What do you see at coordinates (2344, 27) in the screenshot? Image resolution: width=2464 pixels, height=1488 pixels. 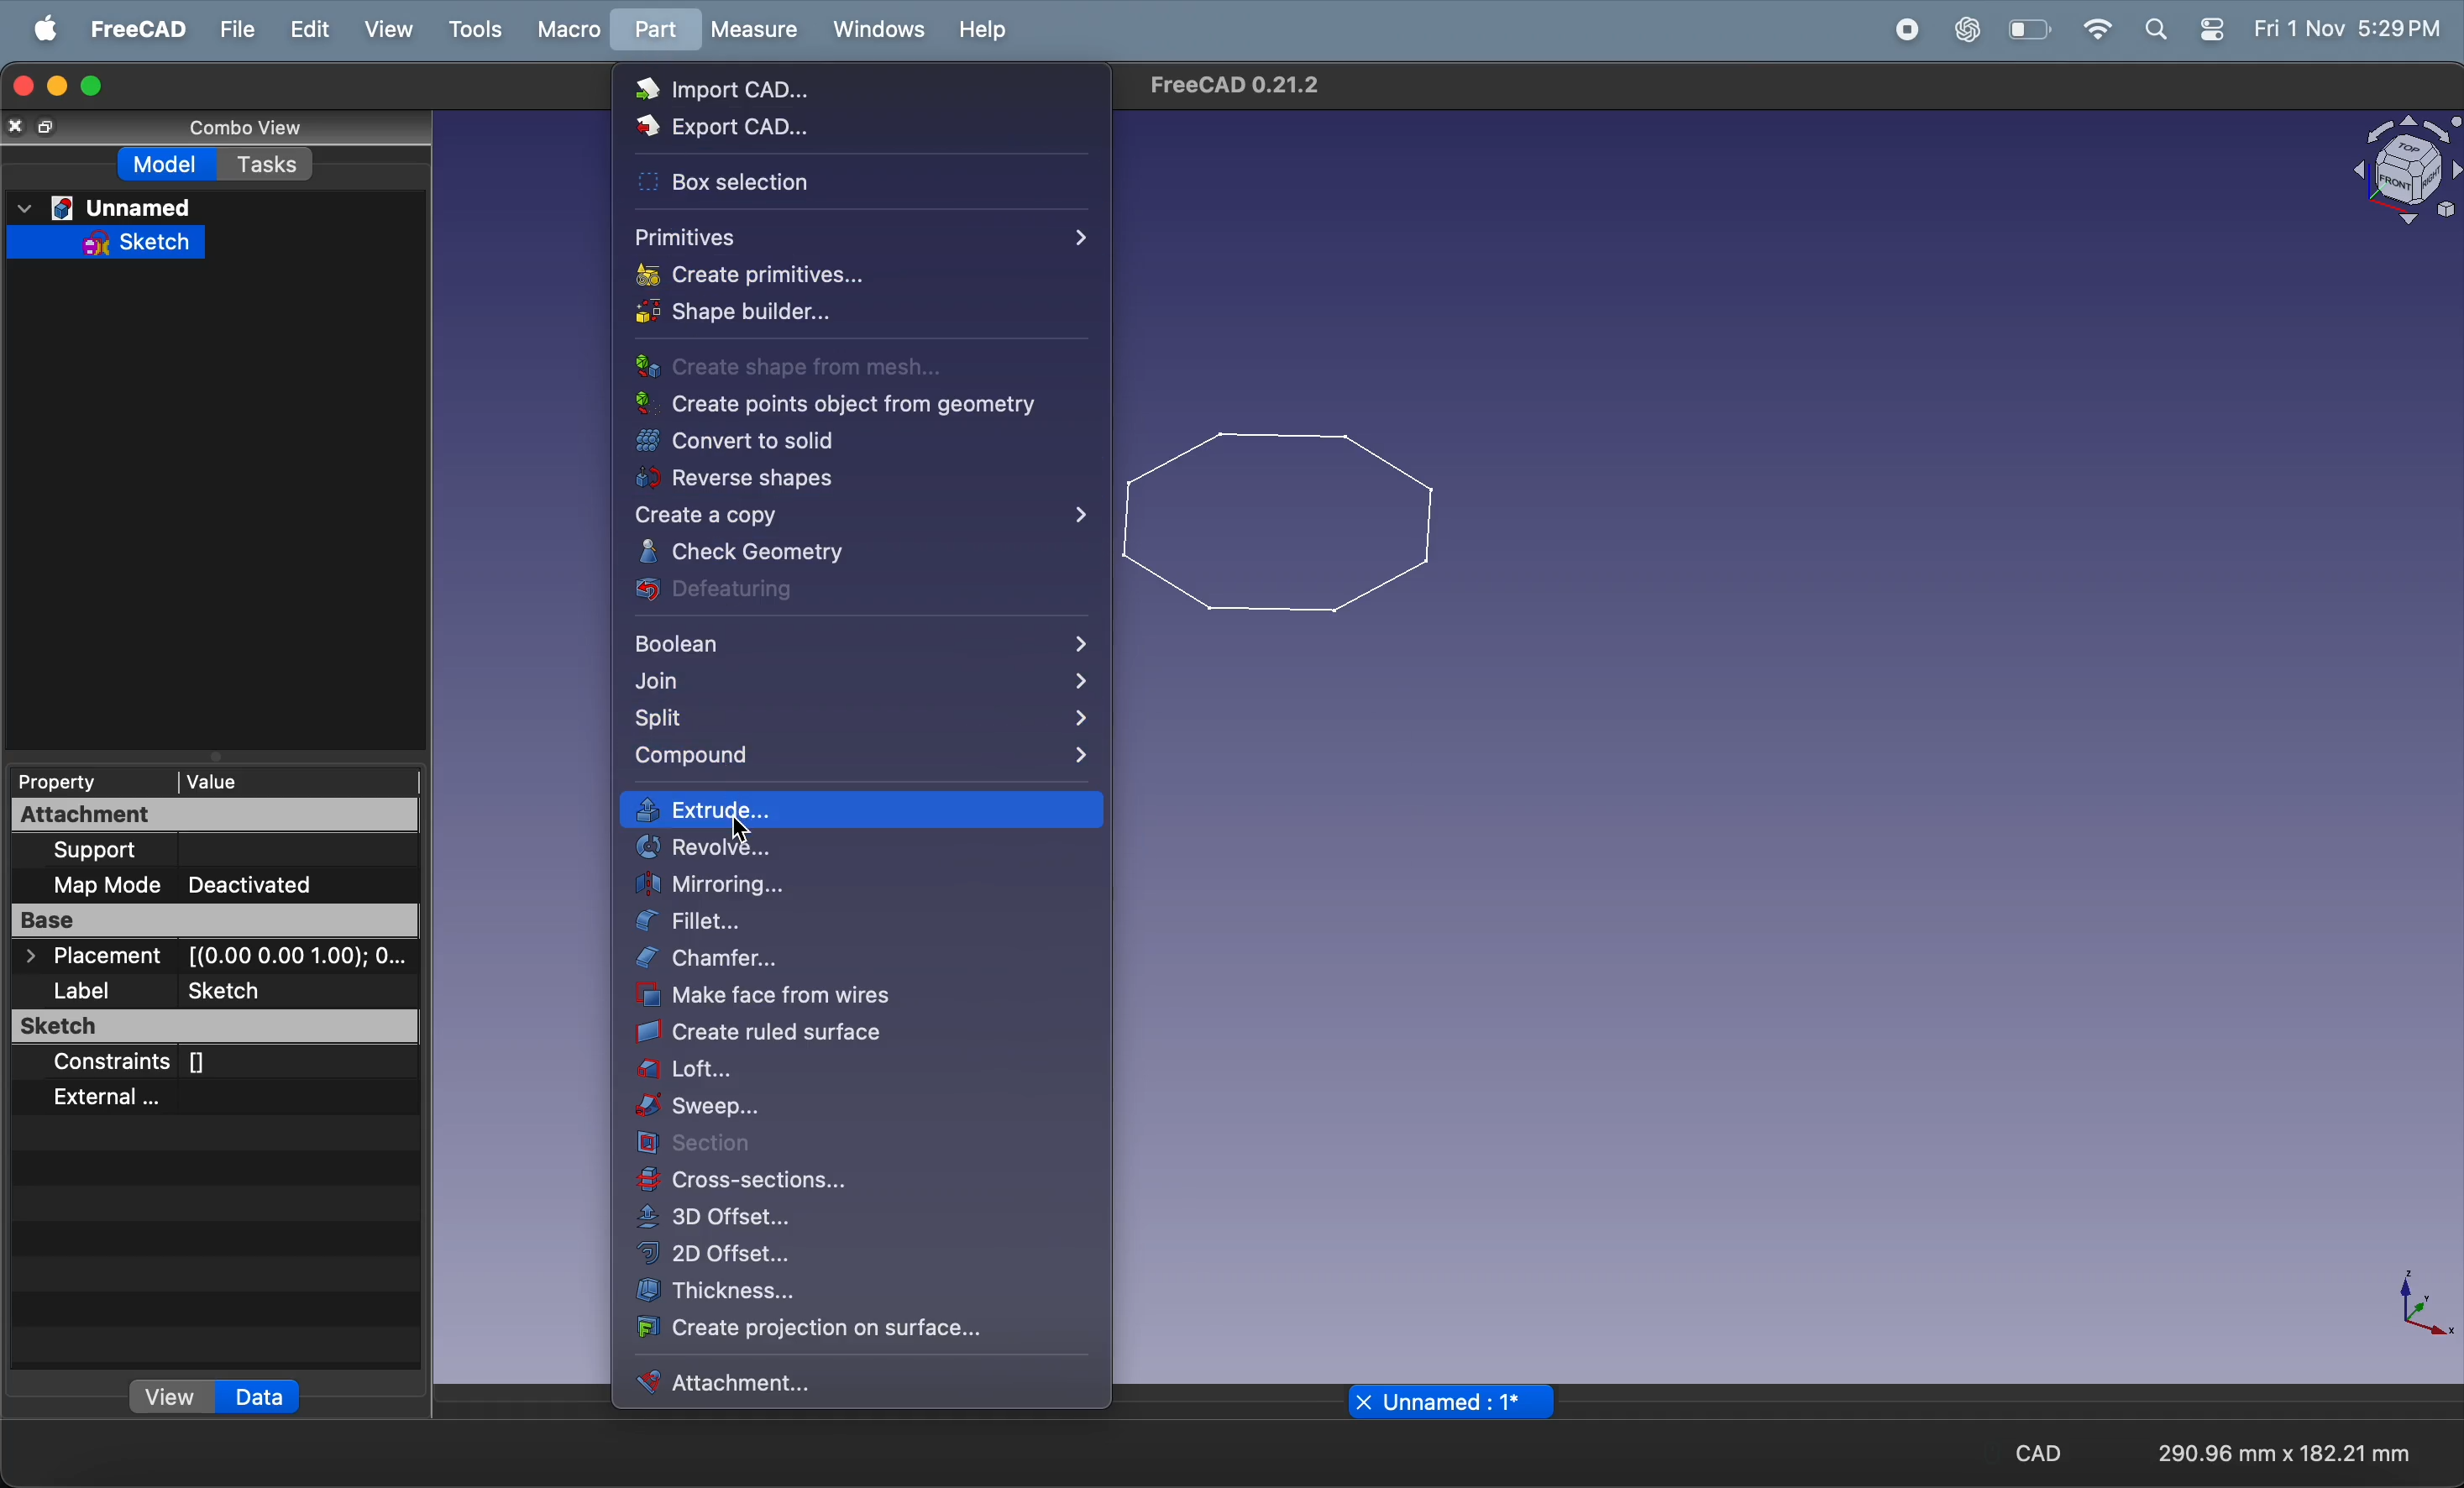 I see `time and date` at bounding box center [2344, 27].